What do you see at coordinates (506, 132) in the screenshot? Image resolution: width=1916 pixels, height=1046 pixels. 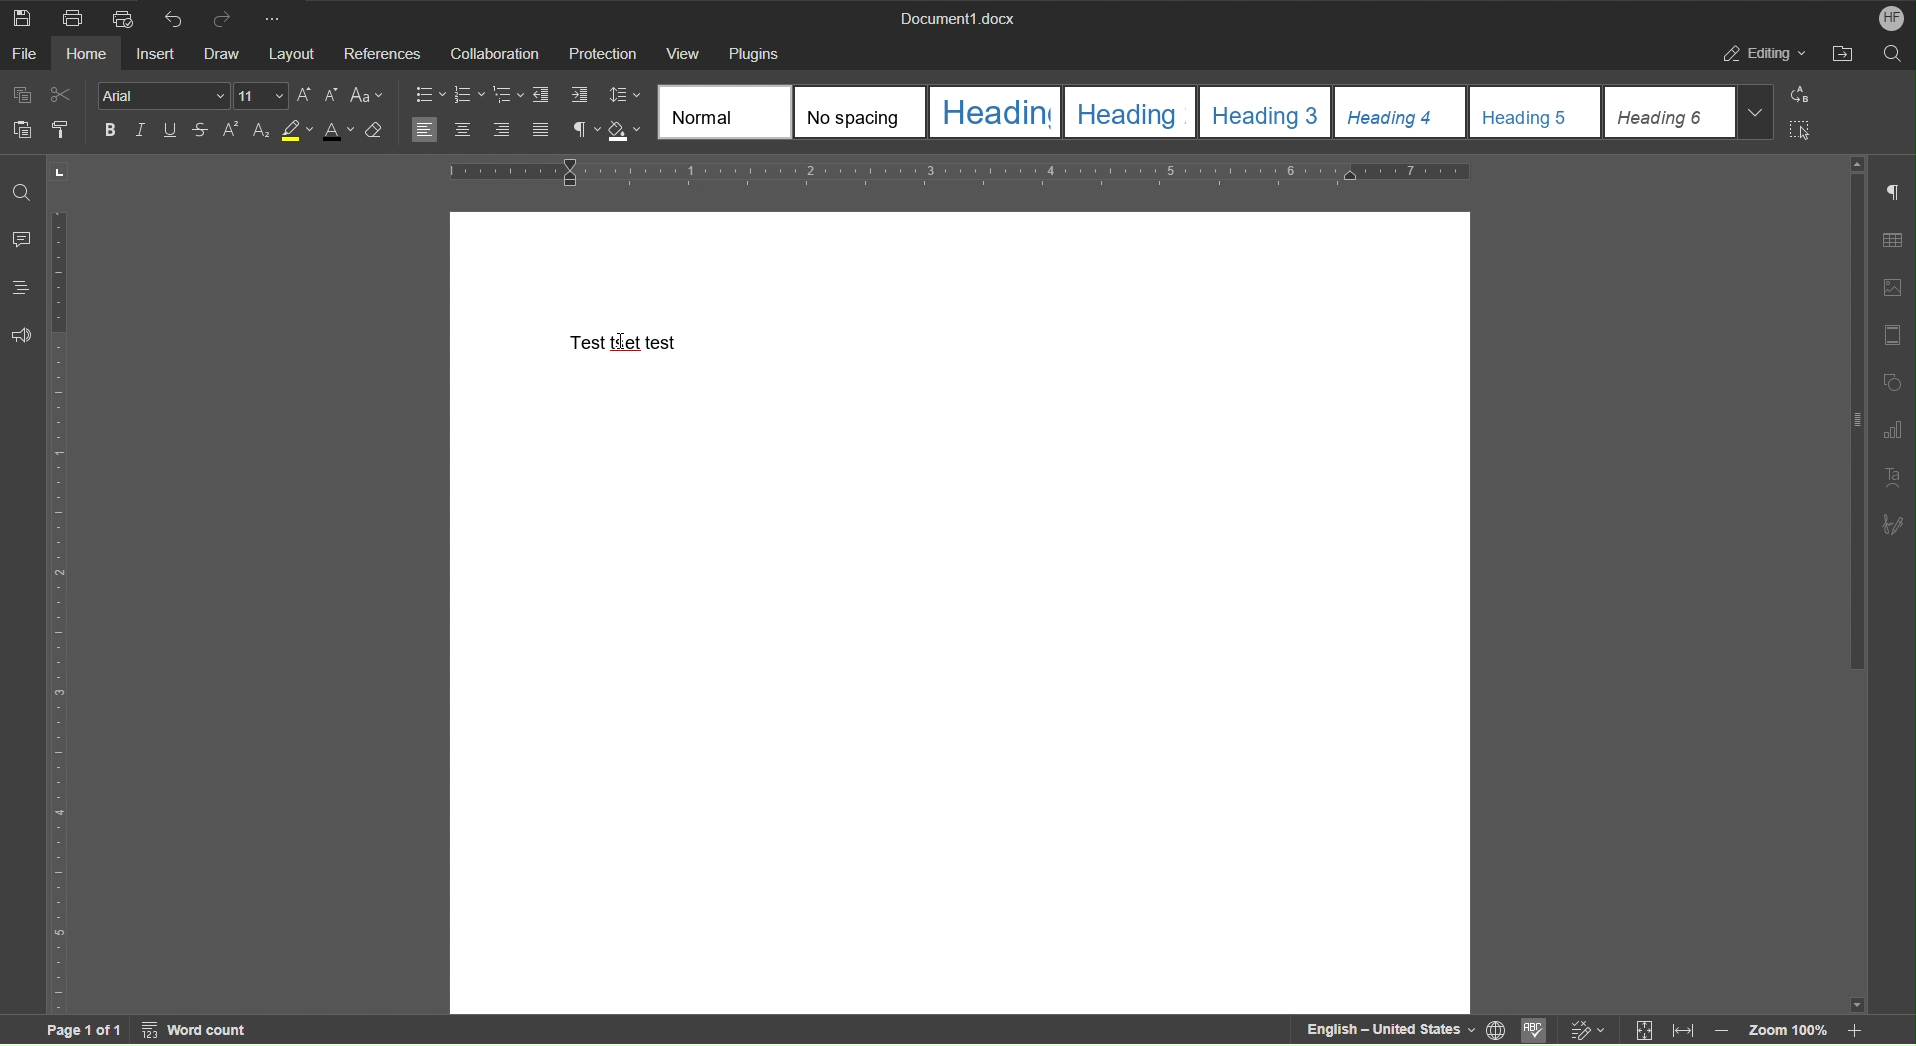 I see `Align Right` at bounding box center [506, 132].